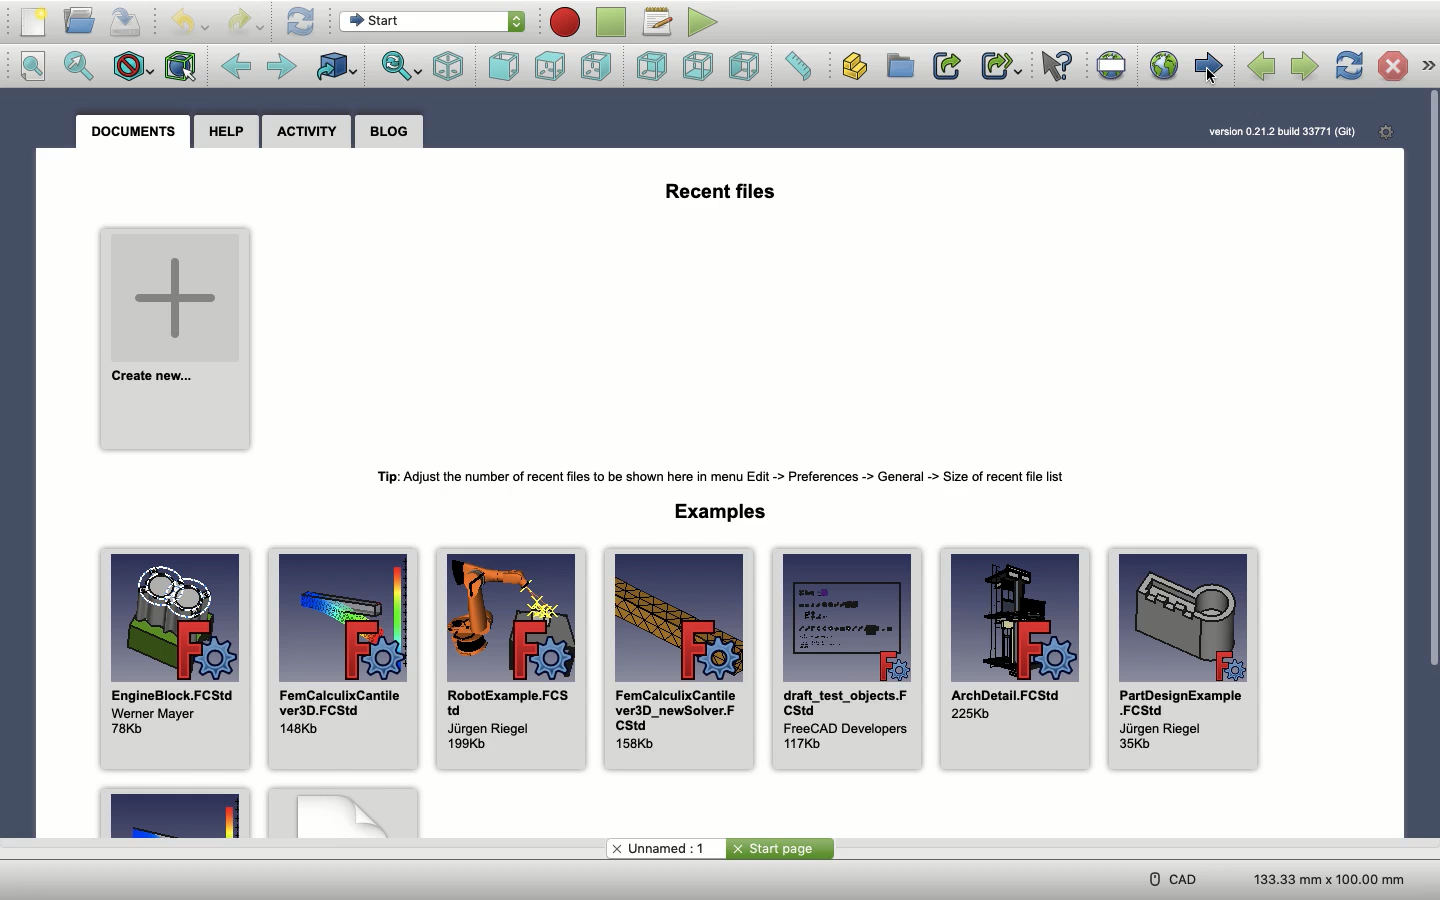 This screenshot has height=900, width=1440. What do you see at coordinates (659, 24) in the screenshot?
I see `Macros` at bounding box center [659, 24].